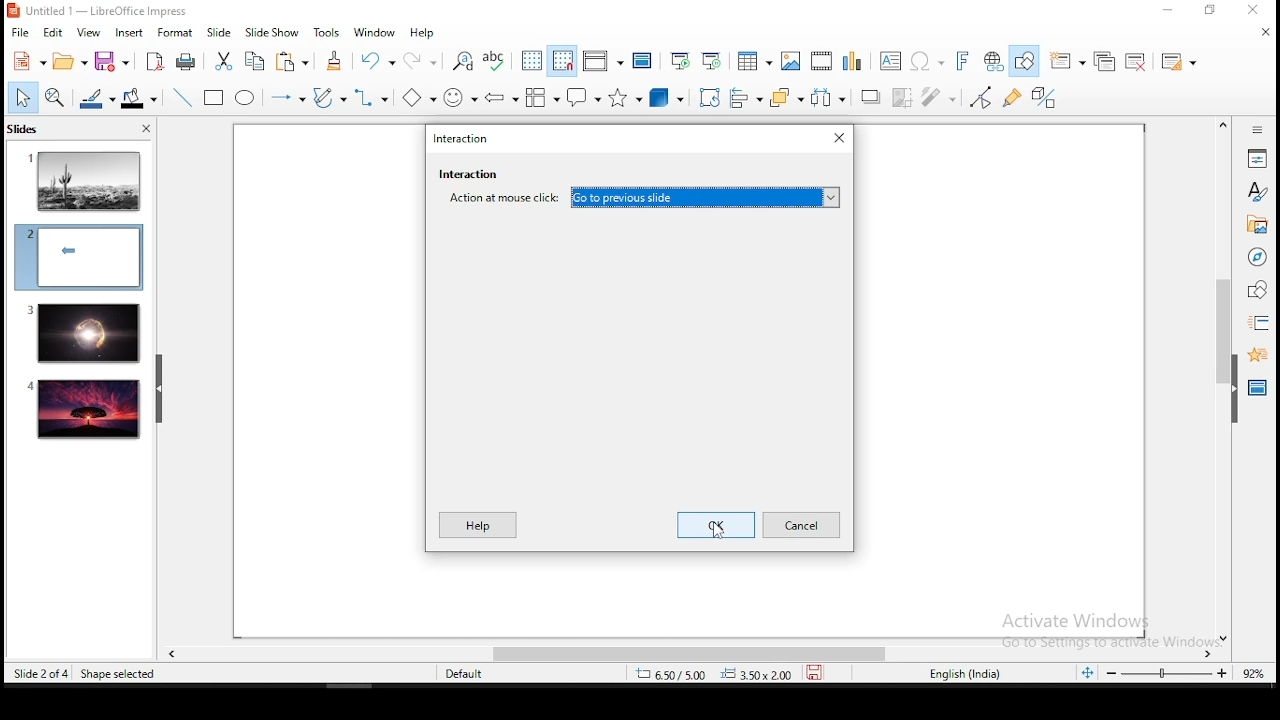 The width and height of the screenshot is (1280, 720). I want to click on default, so click(466, 673).